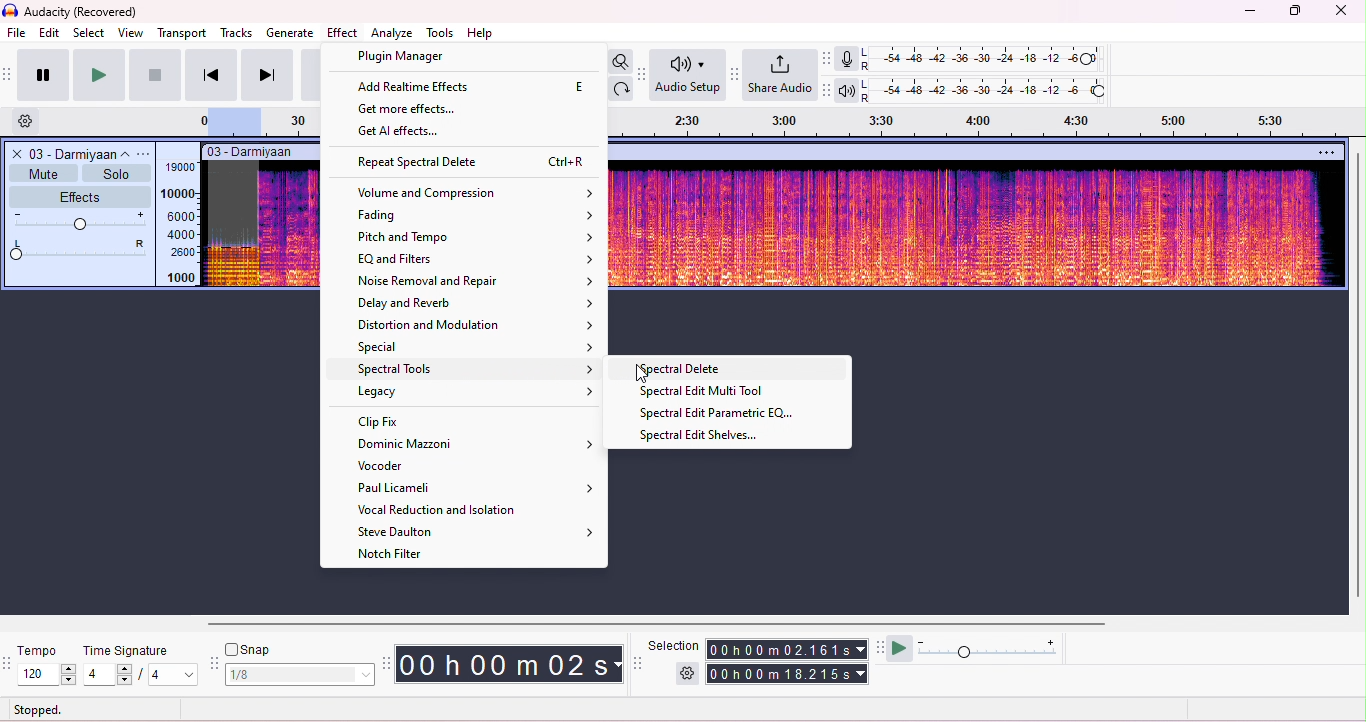 This screenshot has width=1366, height=722. What do you see at coordinates (477, 236) in the screenshot?
I see `pitch and tempo` at bounding box center [477, 236].